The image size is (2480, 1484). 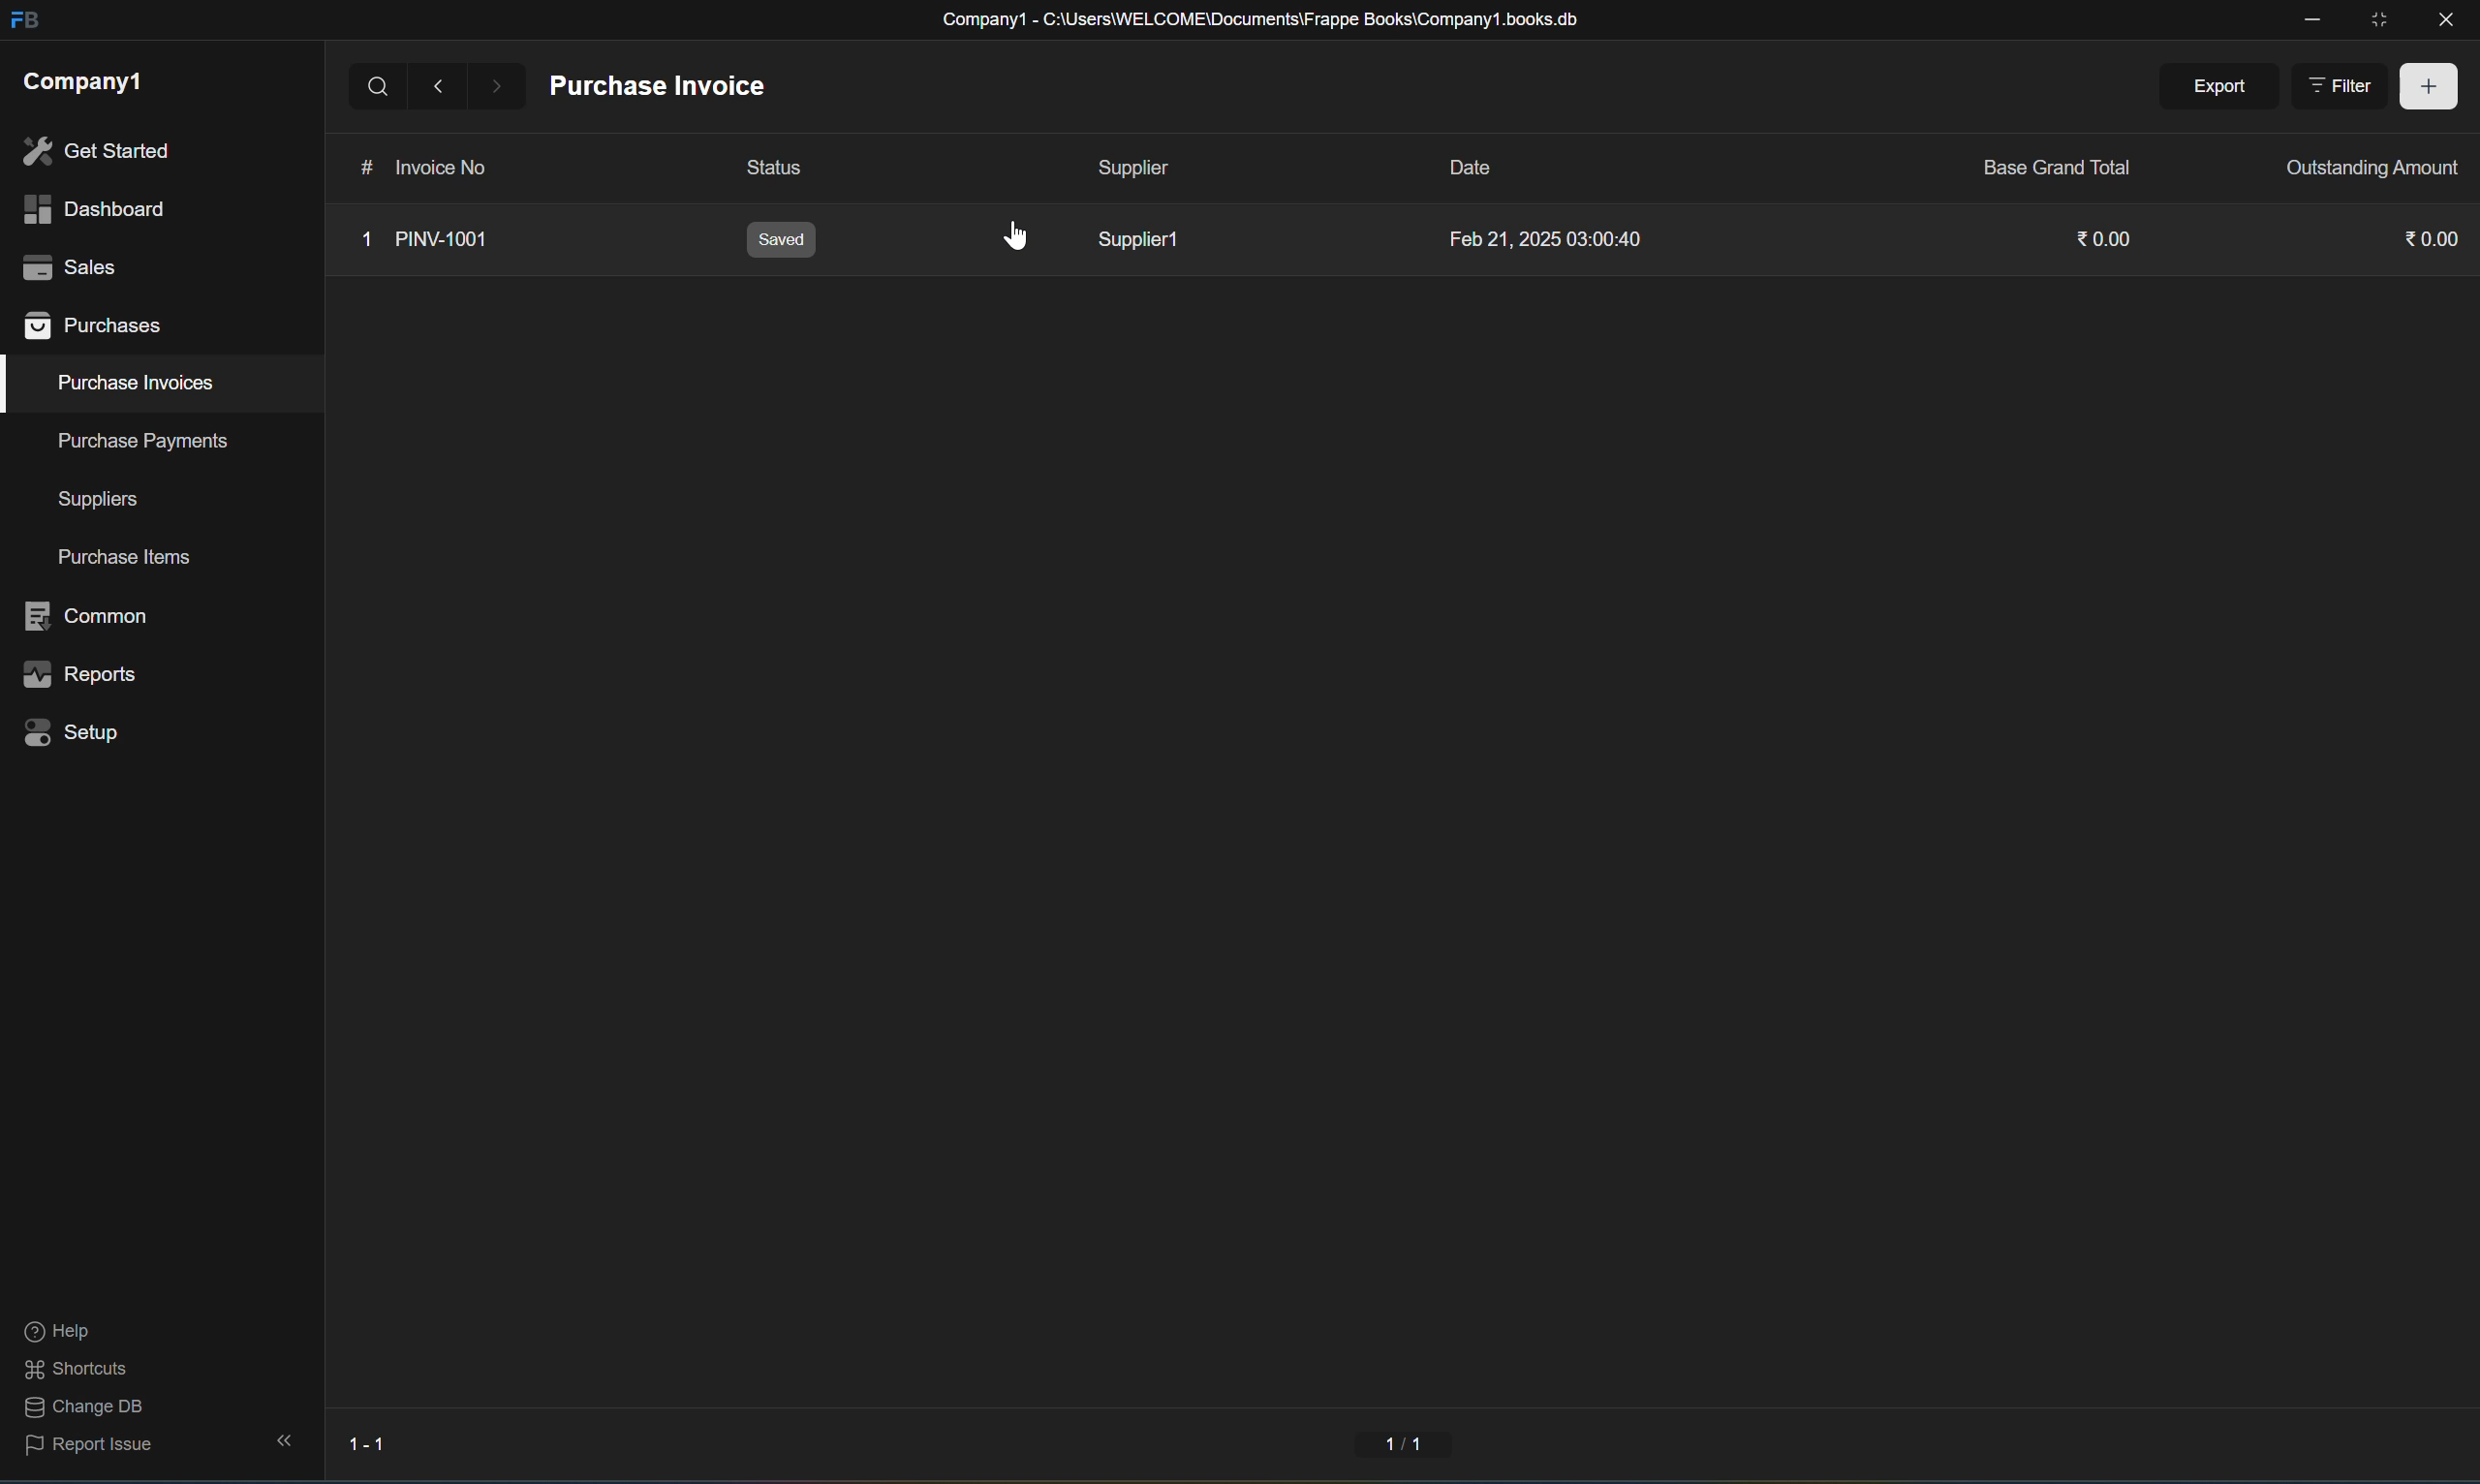 I want to click on dashboard, so click(x=91, y=210).